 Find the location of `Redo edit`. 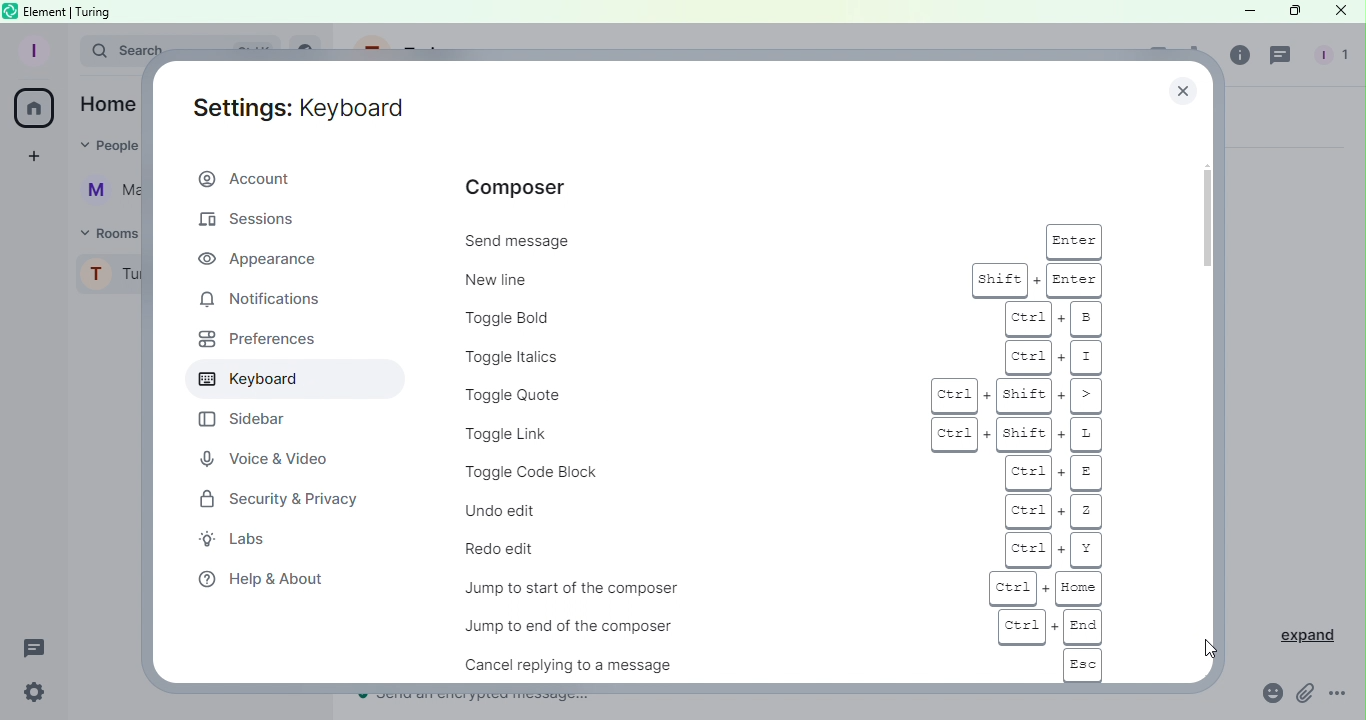

Redo edit is located at coordinates (664, 550).